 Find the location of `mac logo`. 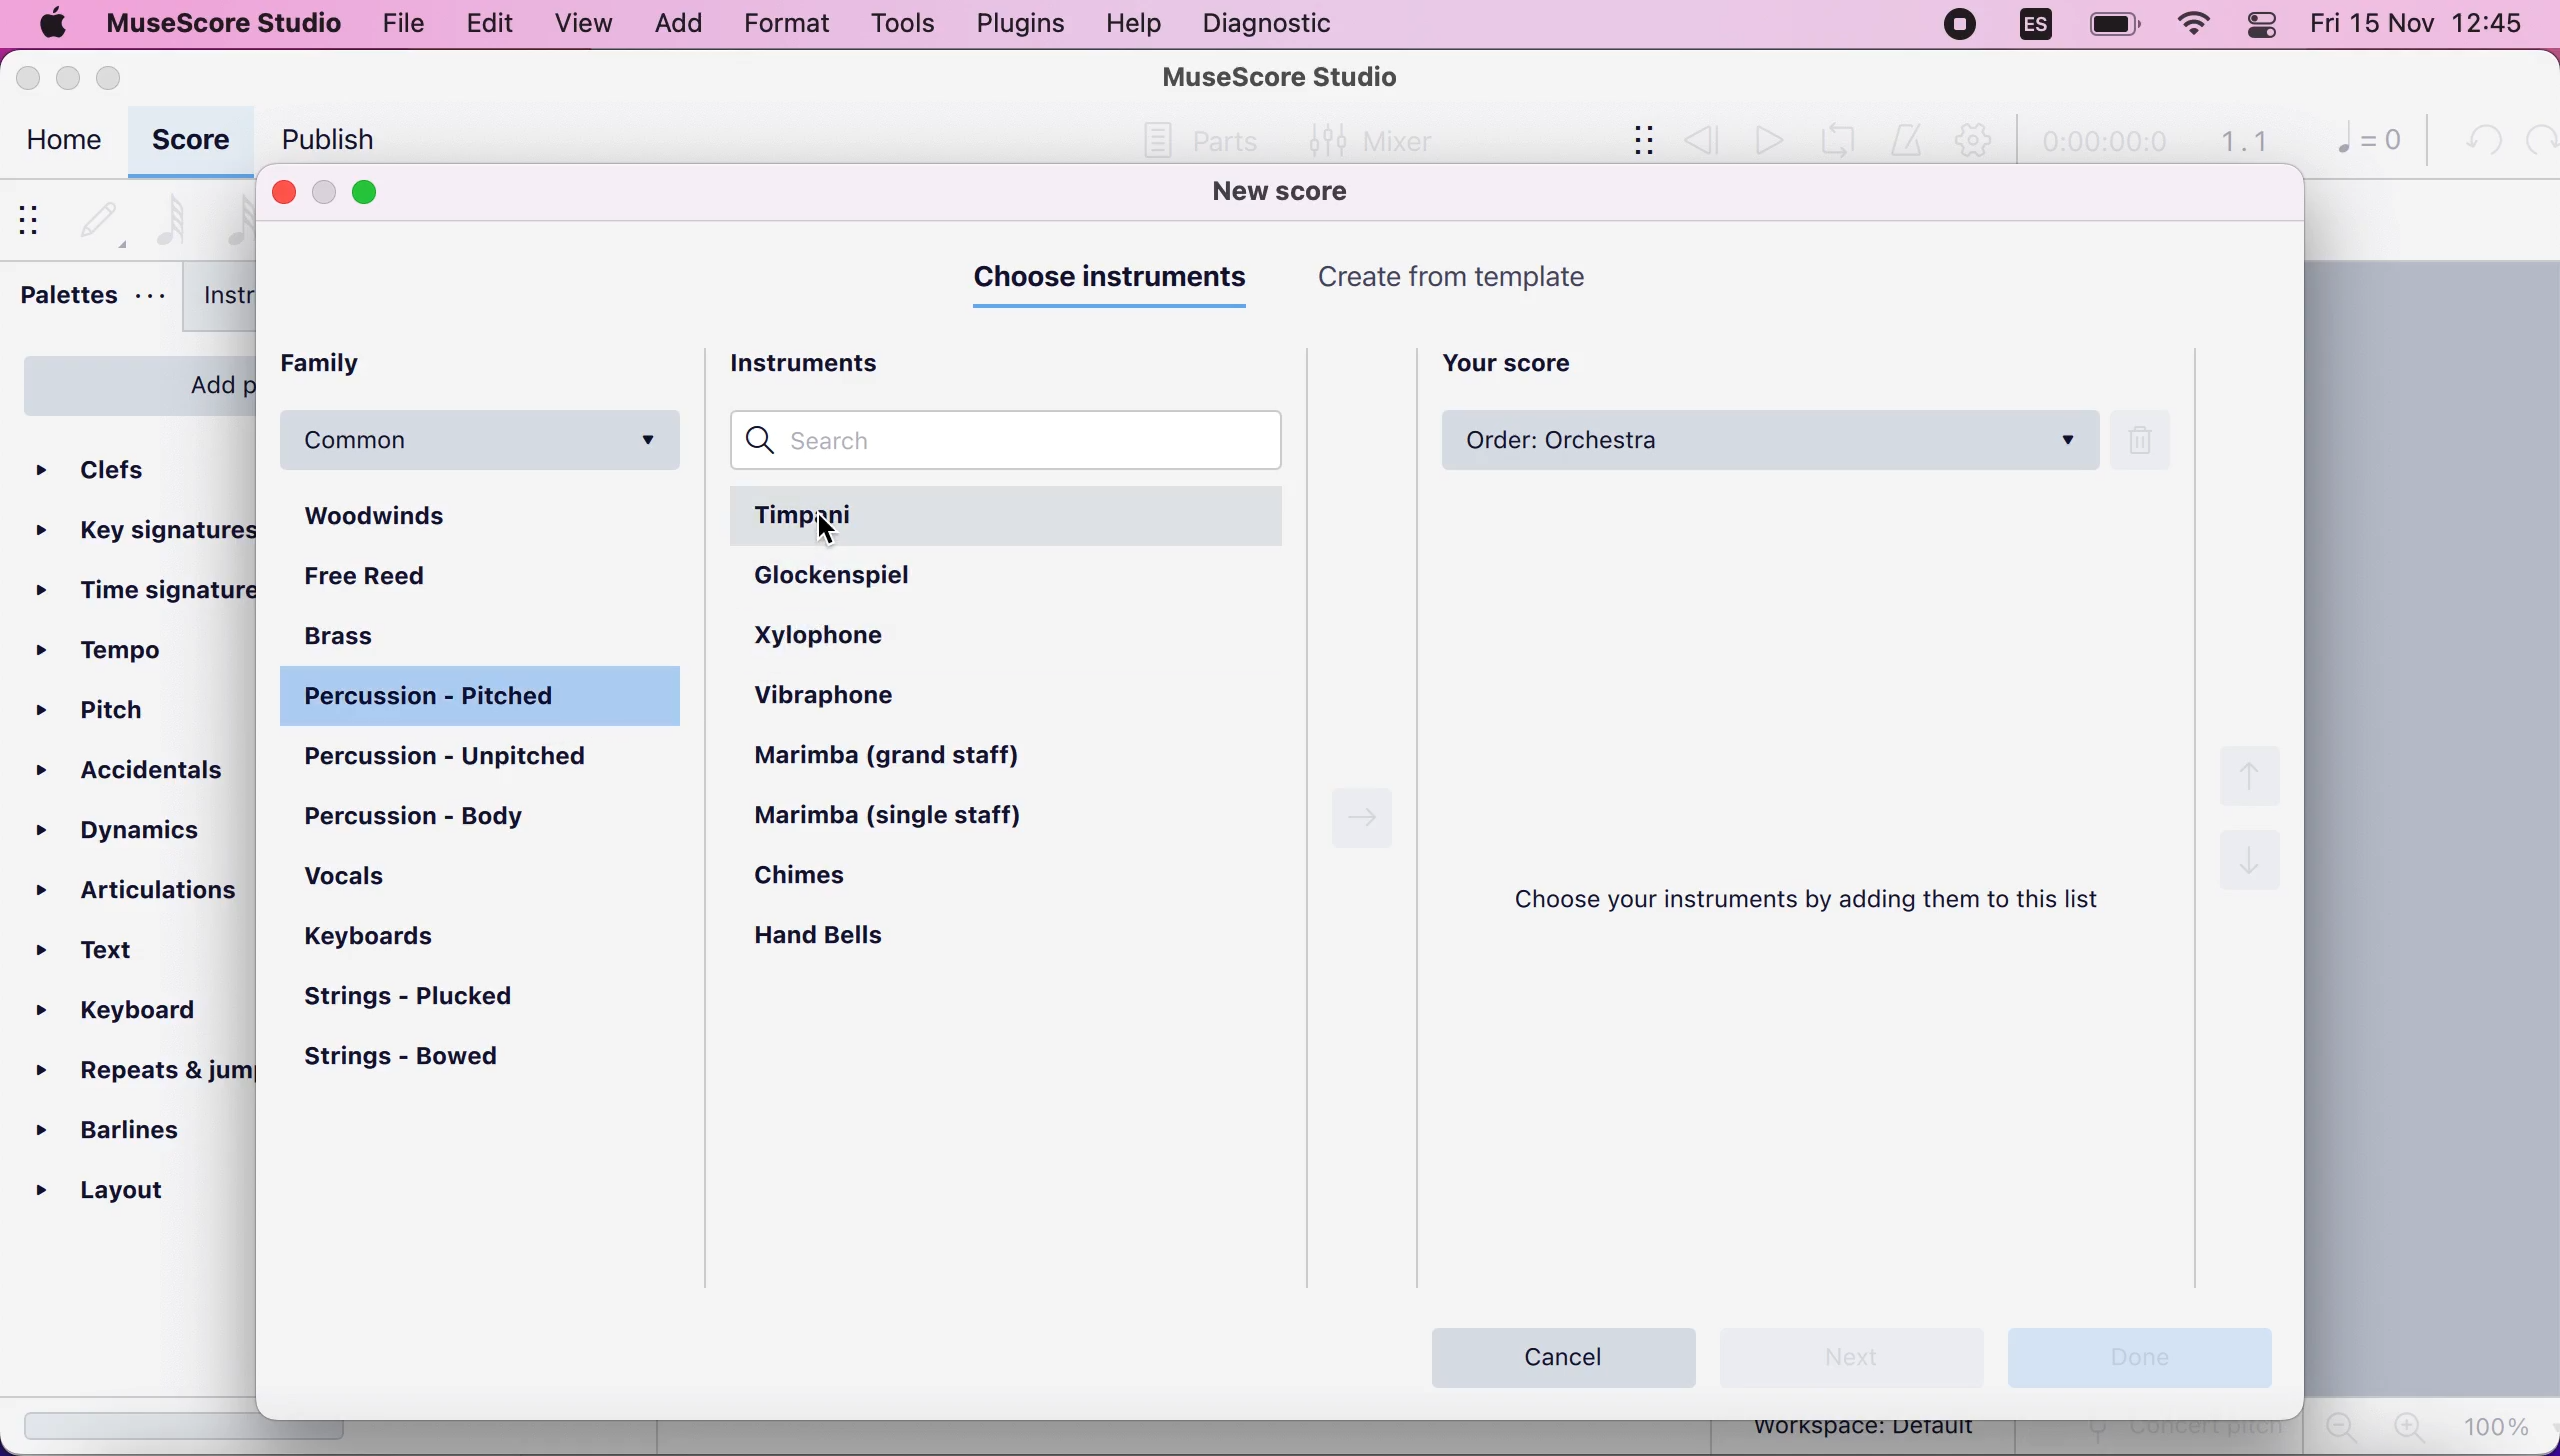

mac logo is located at coordinates (53, 26).